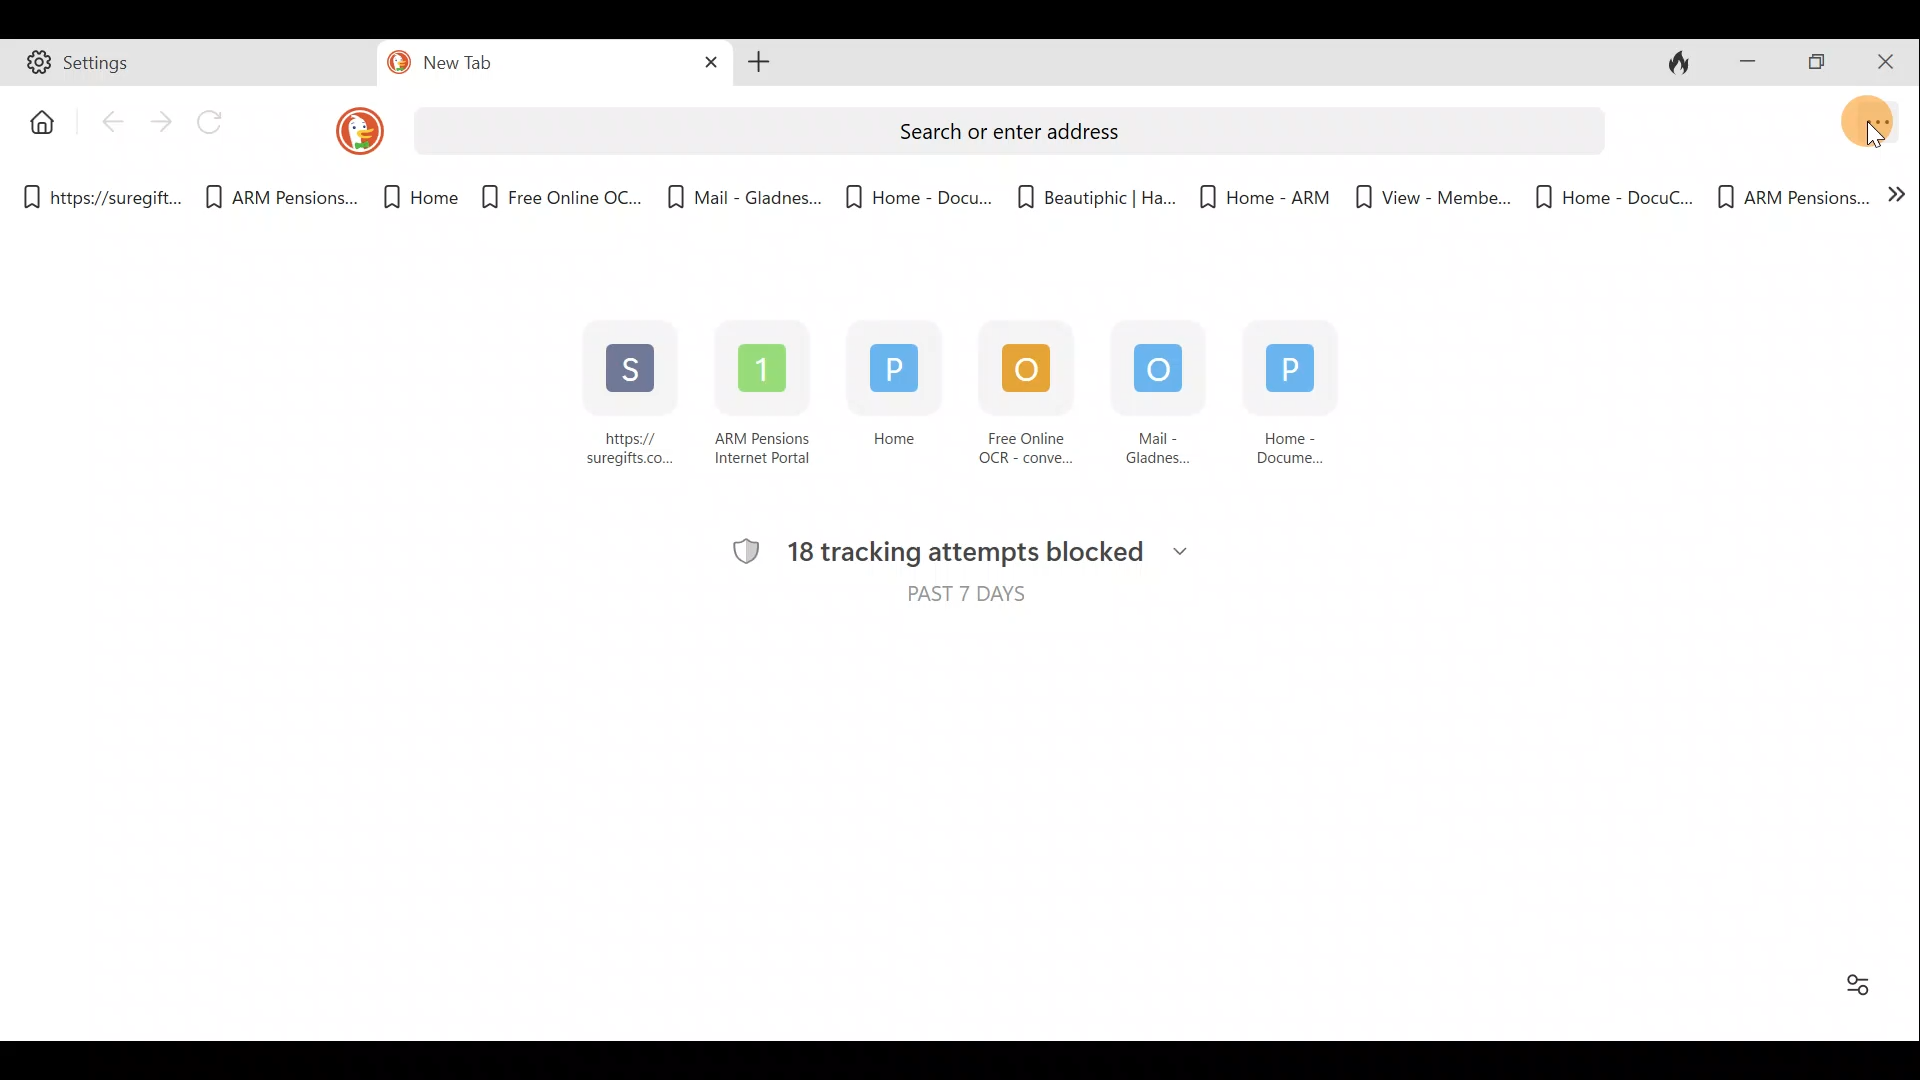 Image resolution: width=1920 pixels, height=1080 pixels. Describe the element at coordinates (512, 66) in the screenshot. I see `New tab` at that location.